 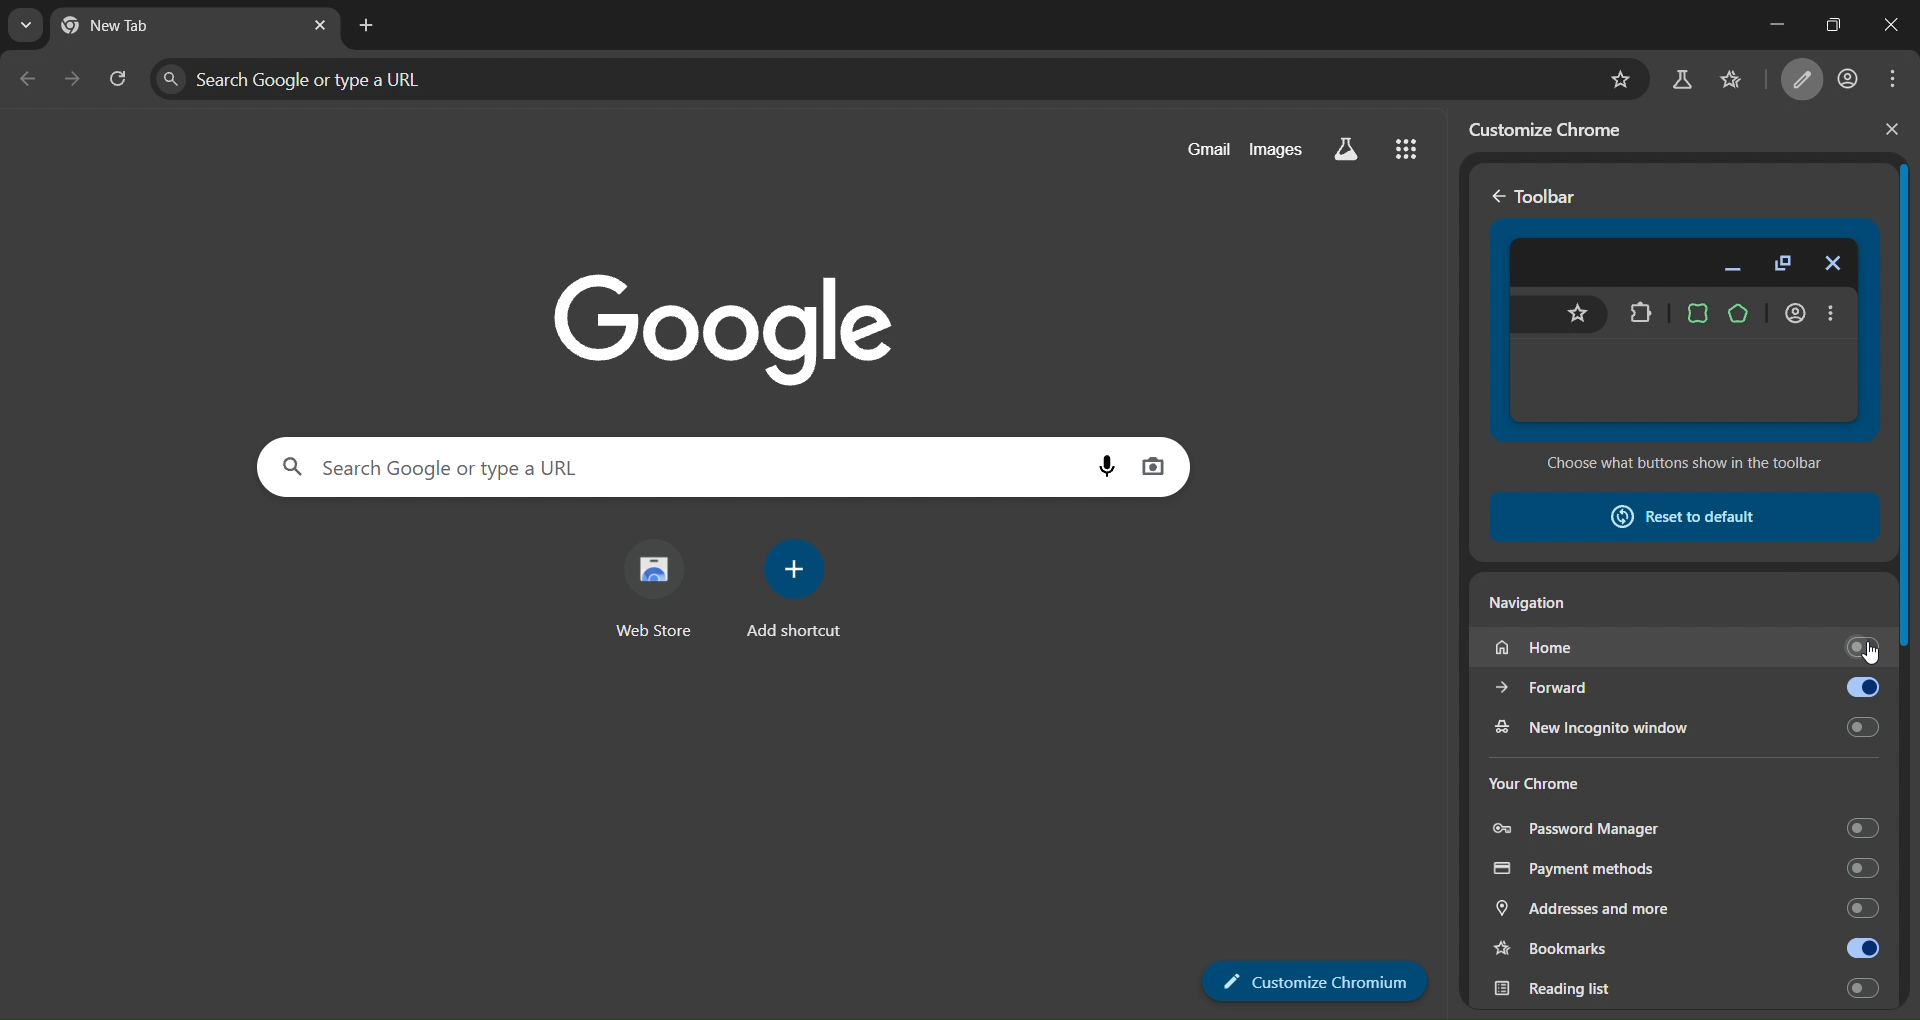 What do you see at coordinates (1682, 466) in the screenshot?
I see `Choose what buttons show in the toolbar` at bounding box center [1682, 466].